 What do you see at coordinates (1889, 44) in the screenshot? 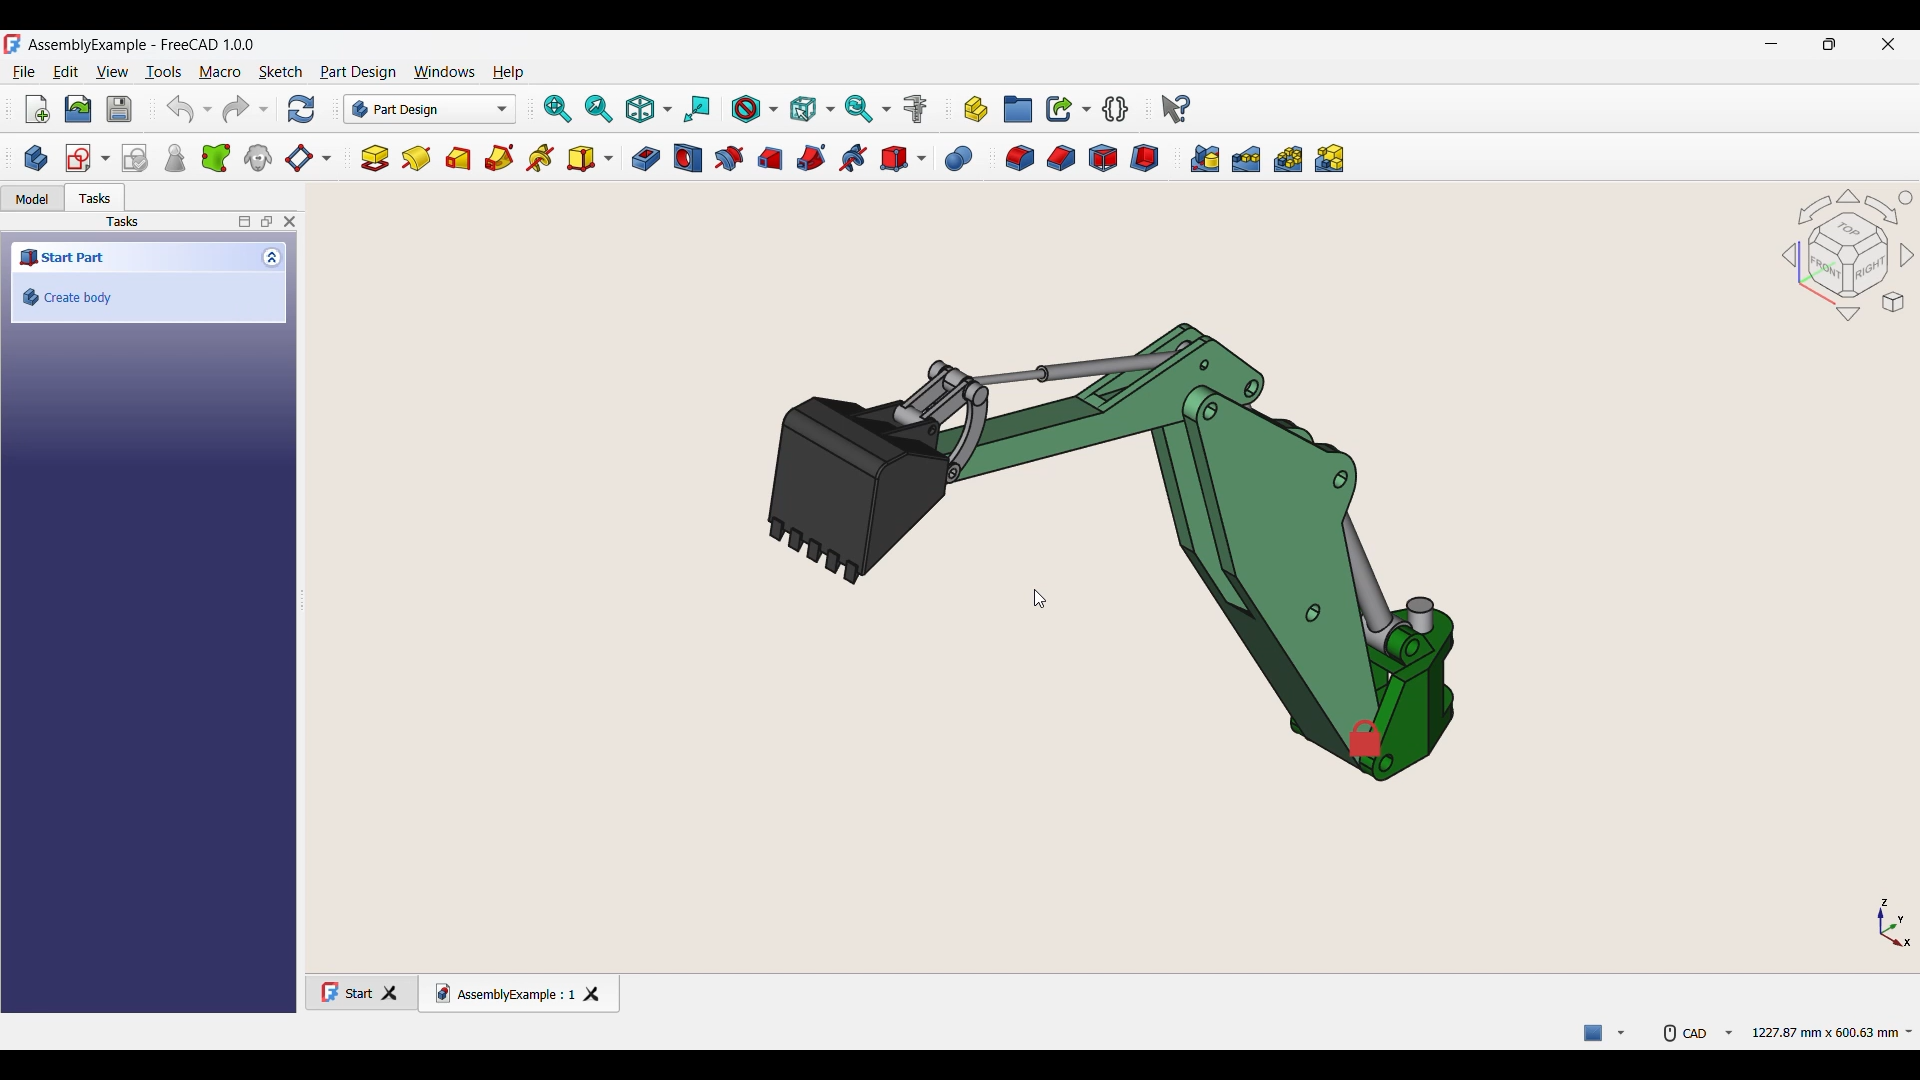
I see `Close interface` at bounding box center [1889, 44].